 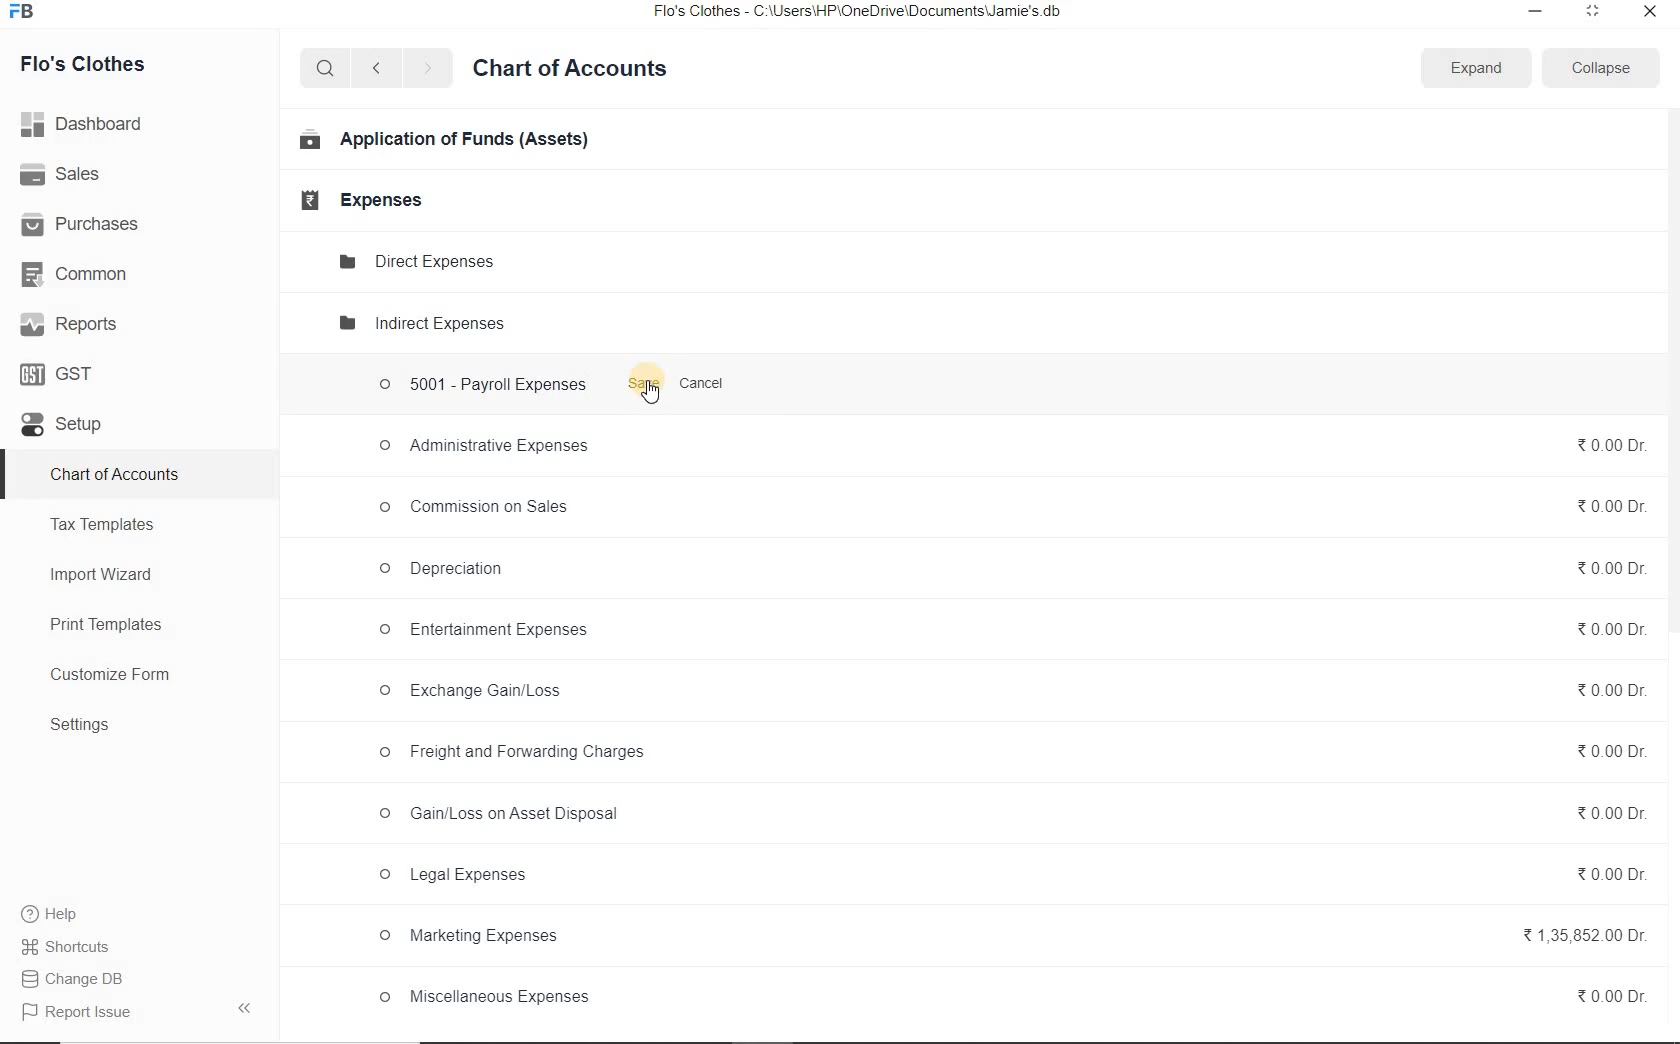 I want to click on Reports, so click(x=69, y=323).